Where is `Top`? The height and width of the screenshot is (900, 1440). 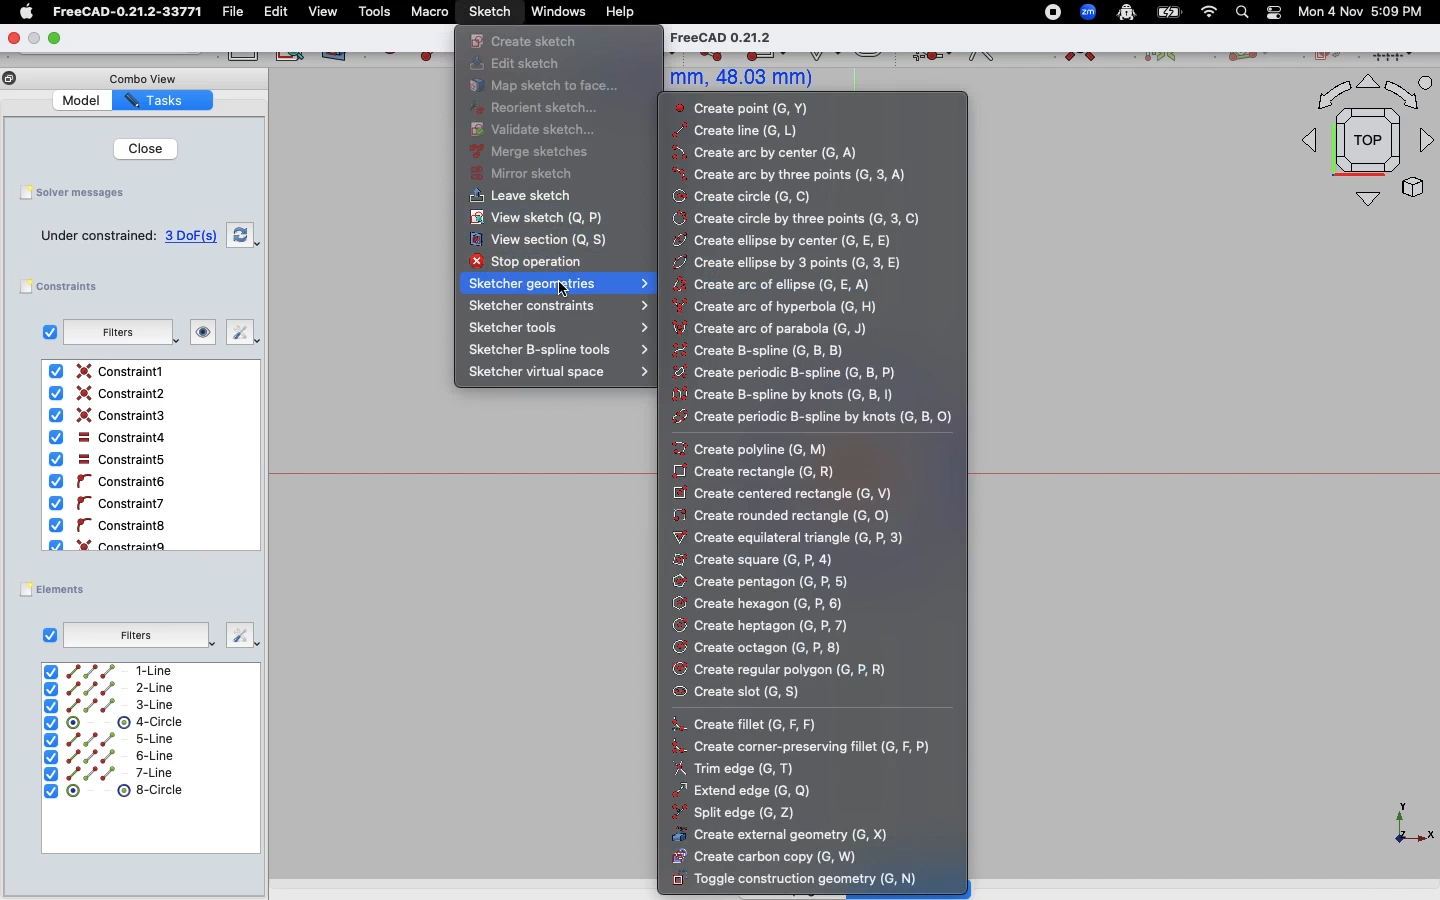
Top is located at coordinates (1358, 145).